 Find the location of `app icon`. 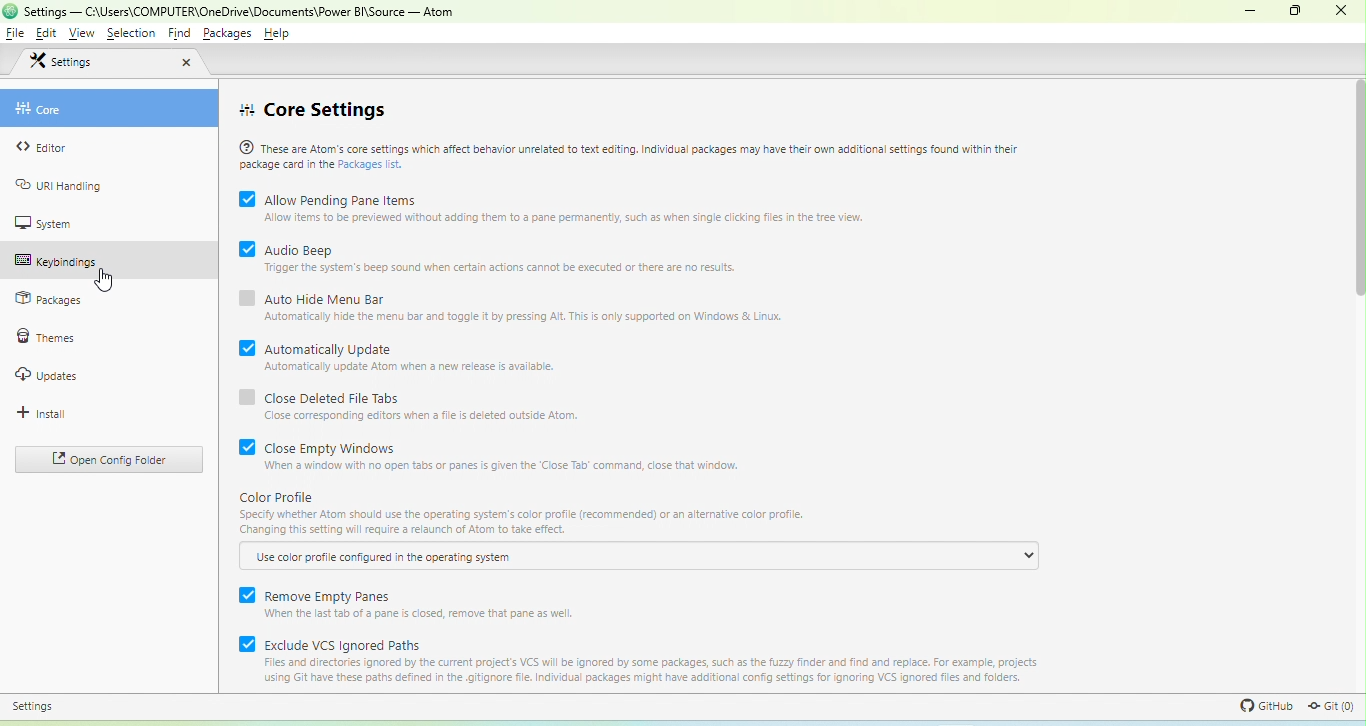

app icon is located at coordinates (9, 11).